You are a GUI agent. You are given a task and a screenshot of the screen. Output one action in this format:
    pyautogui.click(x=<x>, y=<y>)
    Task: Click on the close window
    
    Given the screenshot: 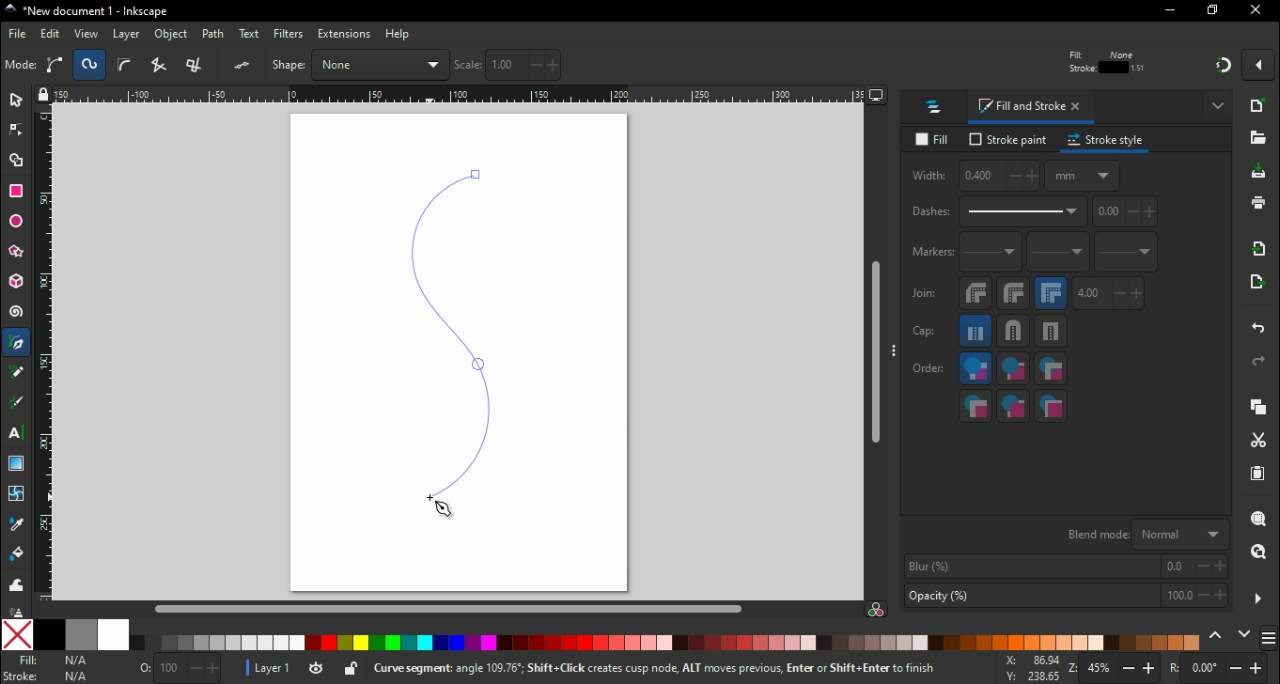 What is the action you would take?
    pyautogui.click(x=1258, y=11)
    